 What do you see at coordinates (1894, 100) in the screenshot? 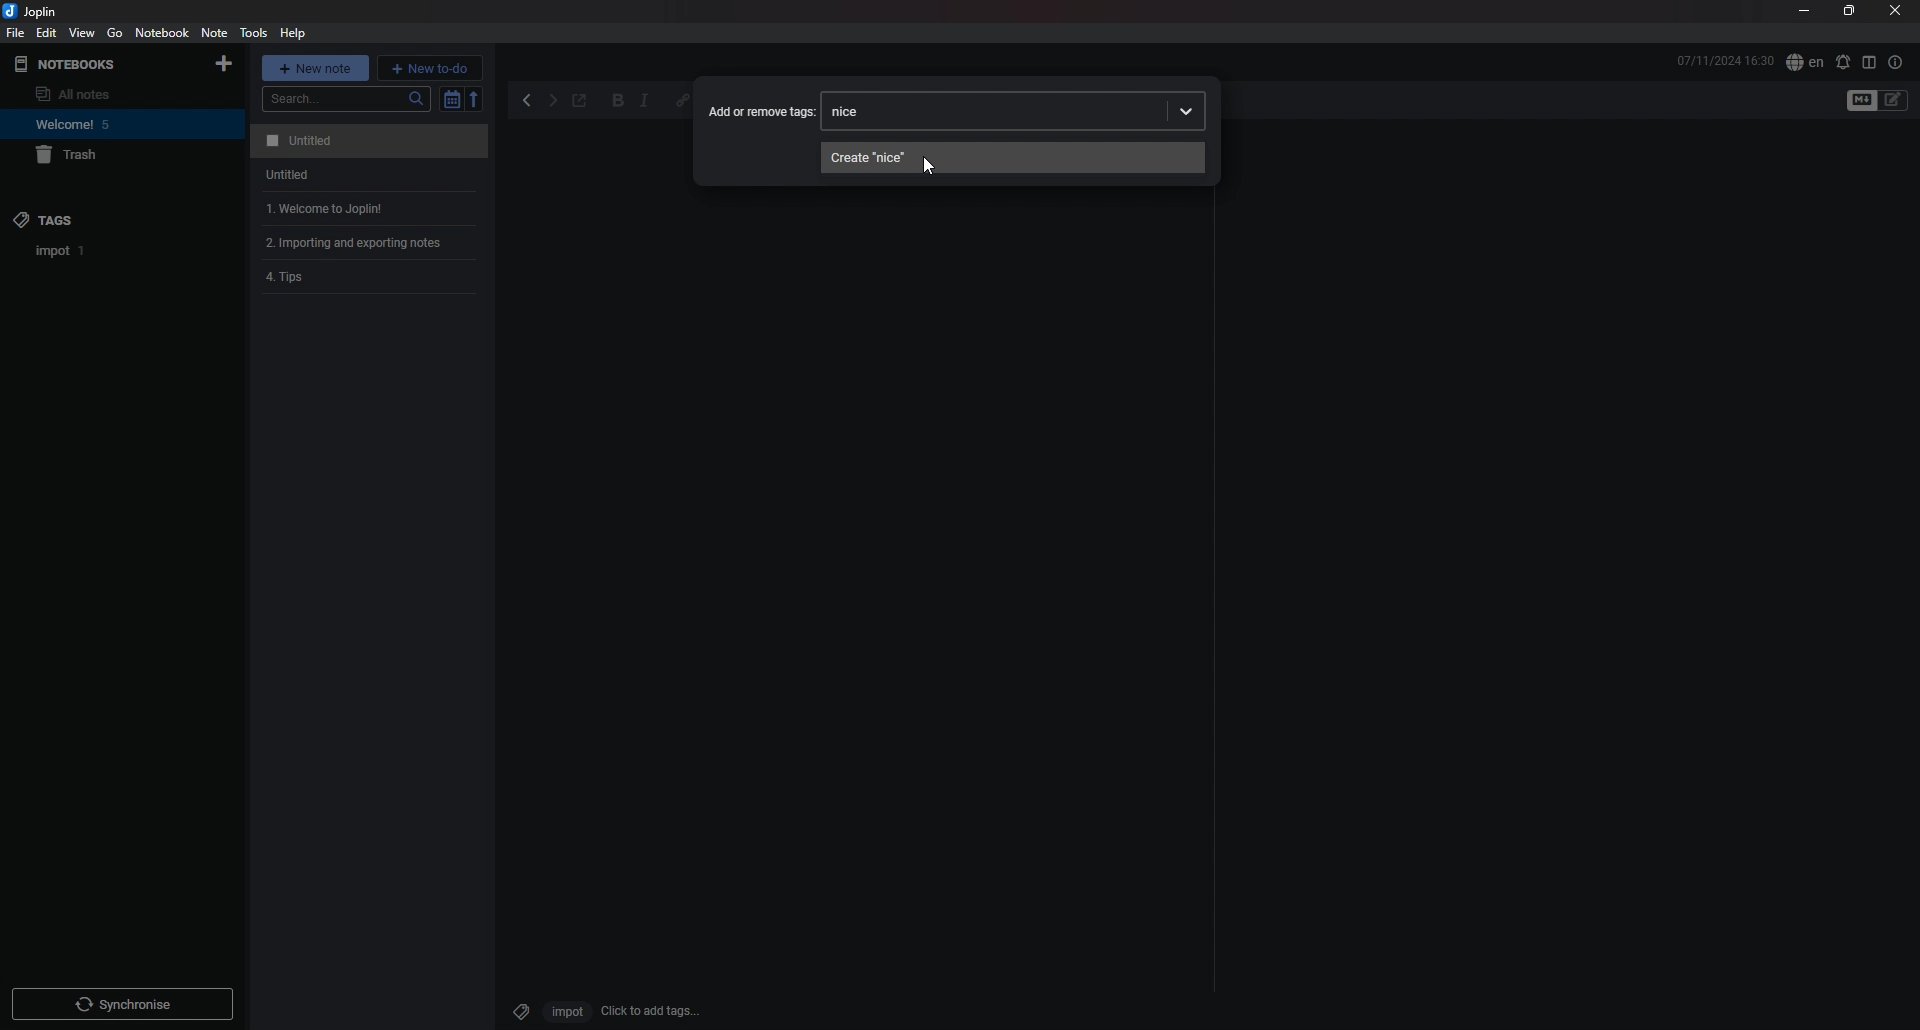
I see `toggle editors` at bounding box center [1894, 100].